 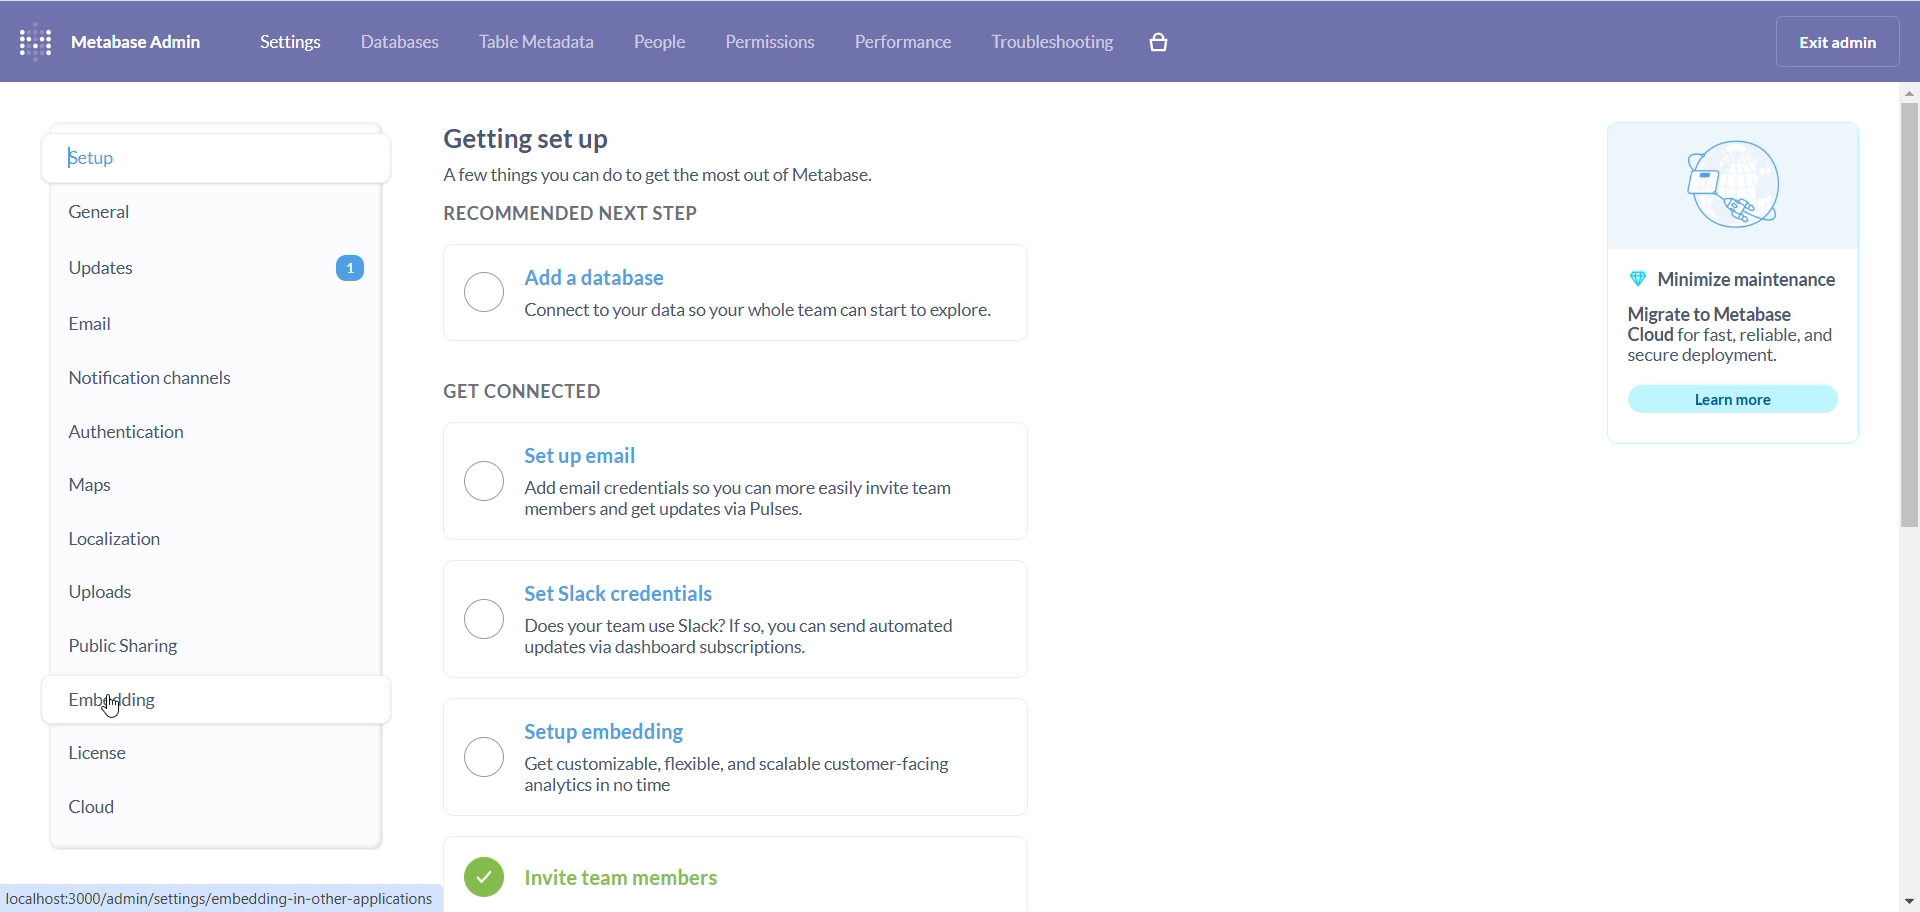 What do you see at coordinates (398, 42) in the screenshot?
I see `databases` at bounding box center [398, 42].